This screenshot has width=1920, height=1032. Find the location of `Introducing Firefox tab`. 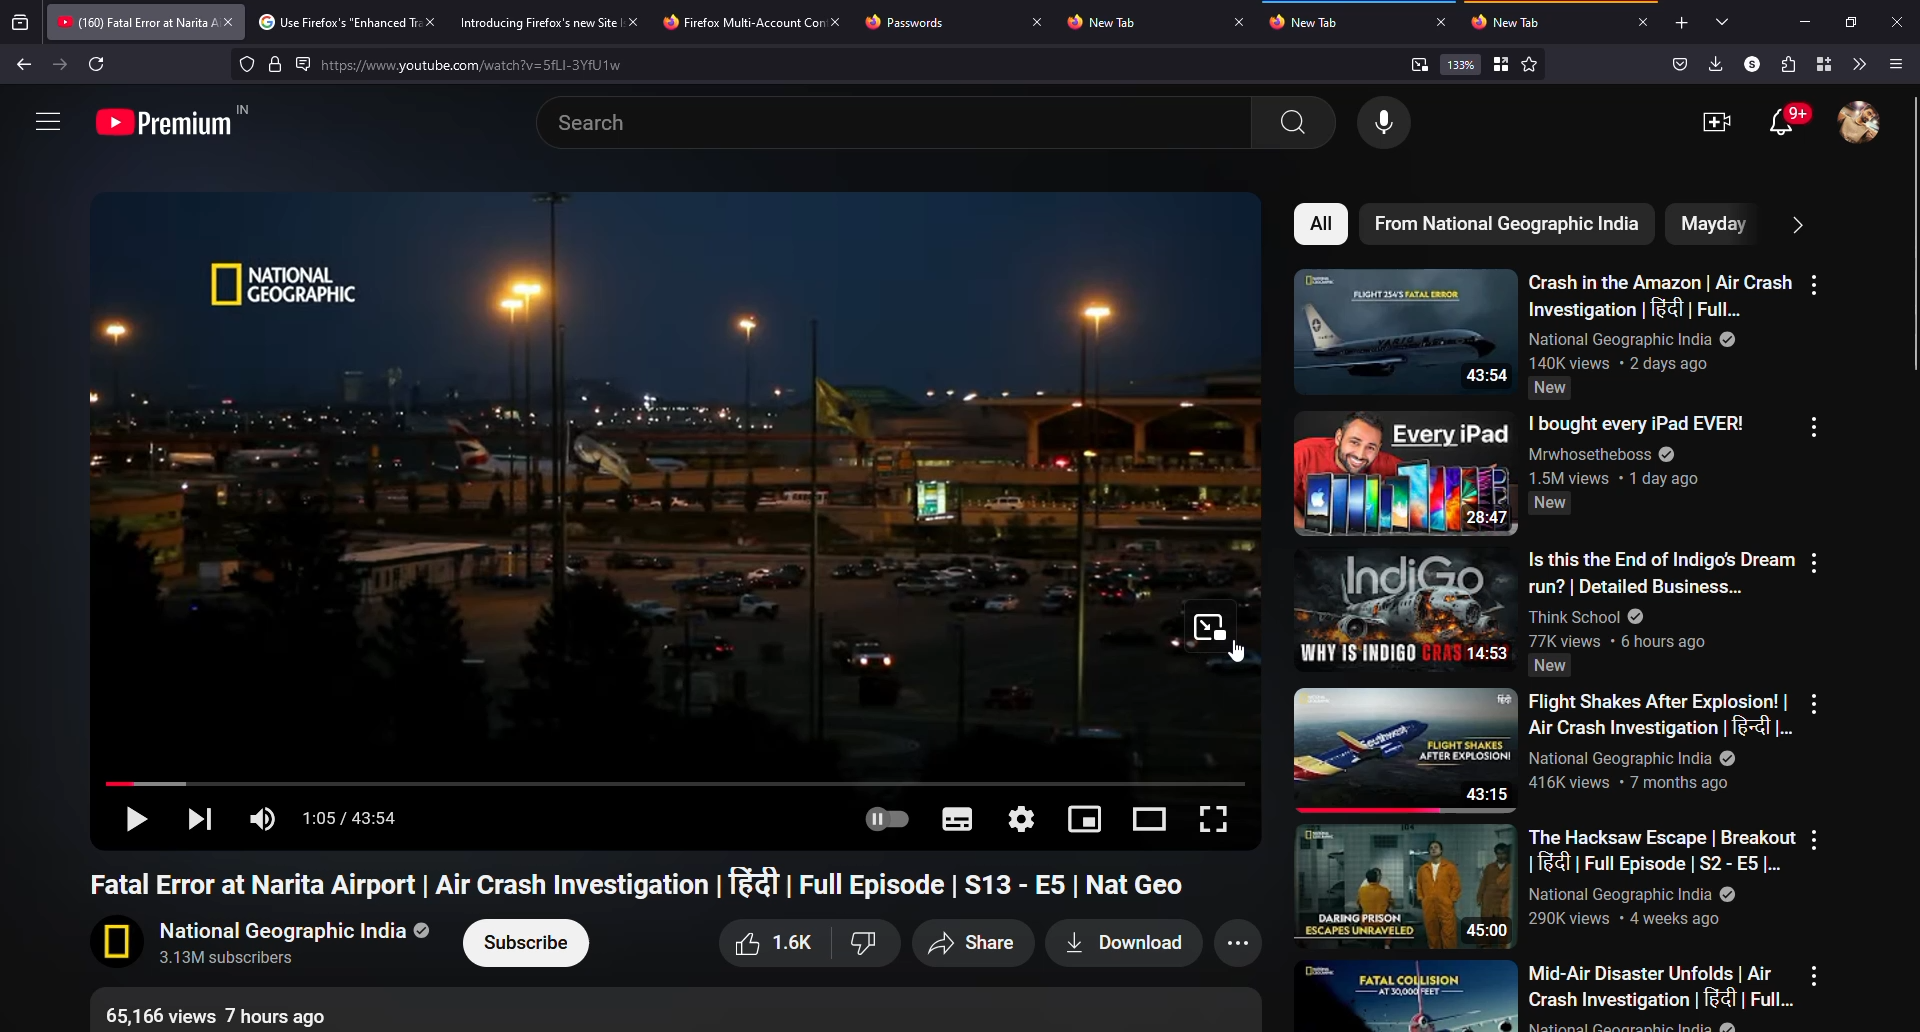

Introducing Firefox tab is located at coordinates (534, 22).